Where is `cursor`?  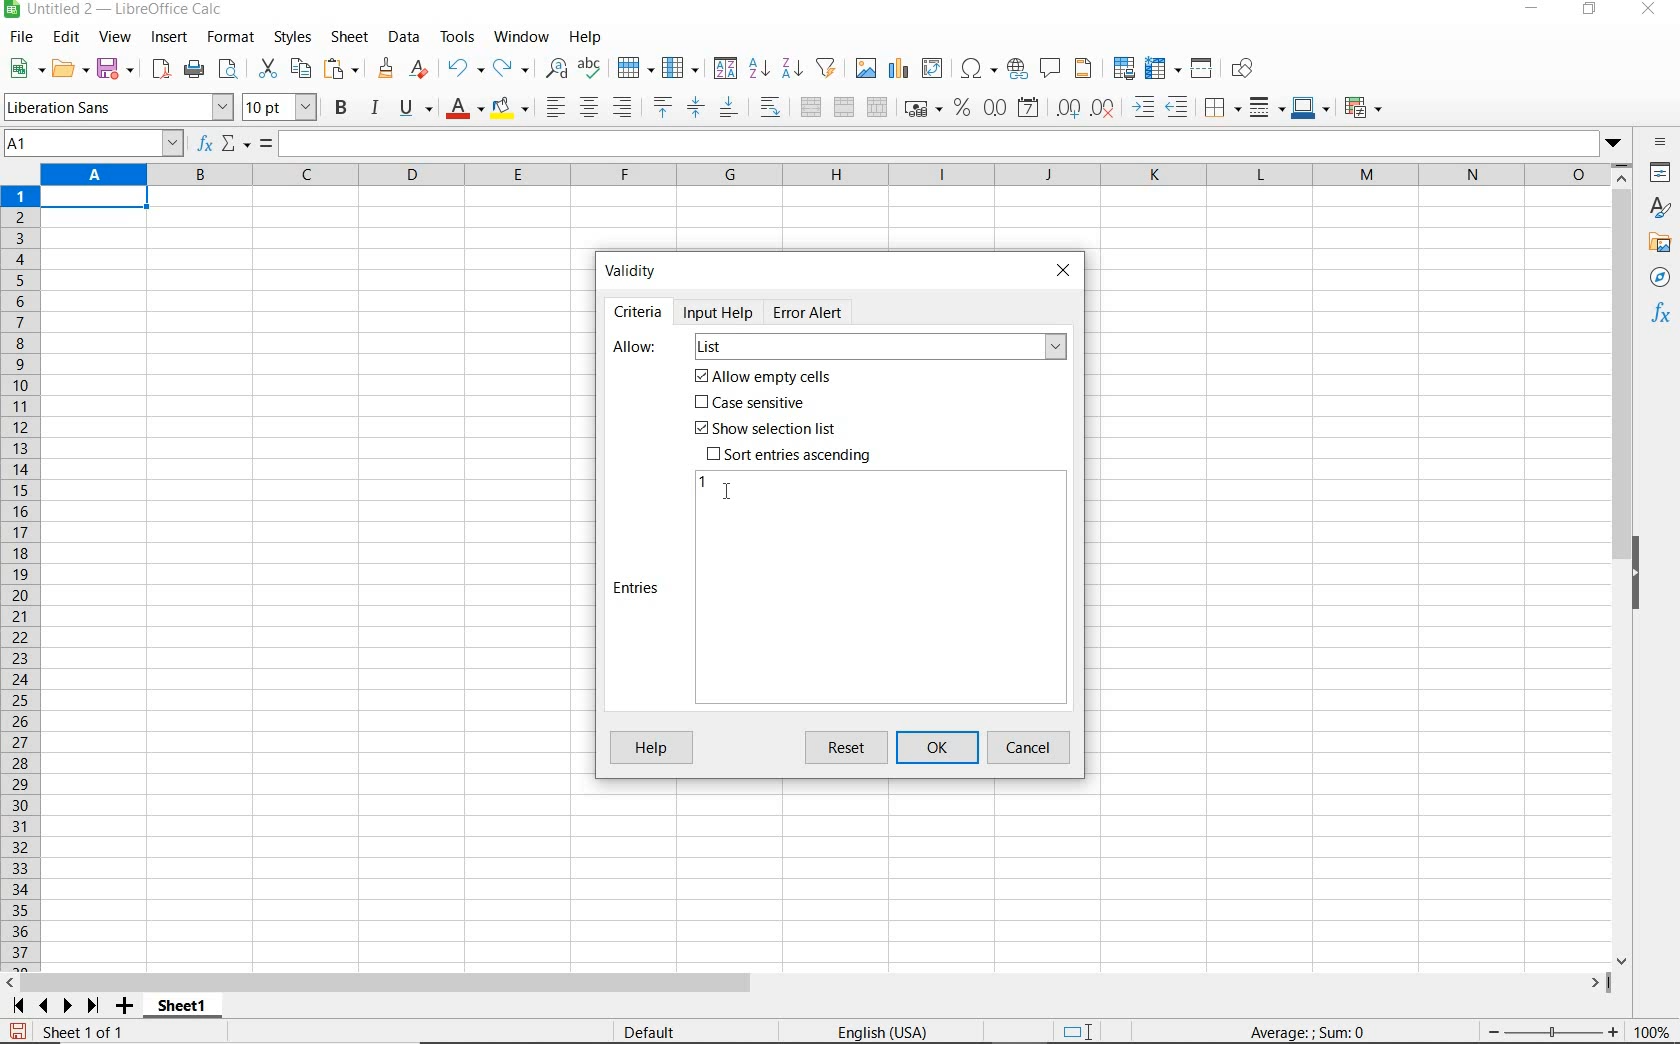
cursor is located at coordinates (730, 491).